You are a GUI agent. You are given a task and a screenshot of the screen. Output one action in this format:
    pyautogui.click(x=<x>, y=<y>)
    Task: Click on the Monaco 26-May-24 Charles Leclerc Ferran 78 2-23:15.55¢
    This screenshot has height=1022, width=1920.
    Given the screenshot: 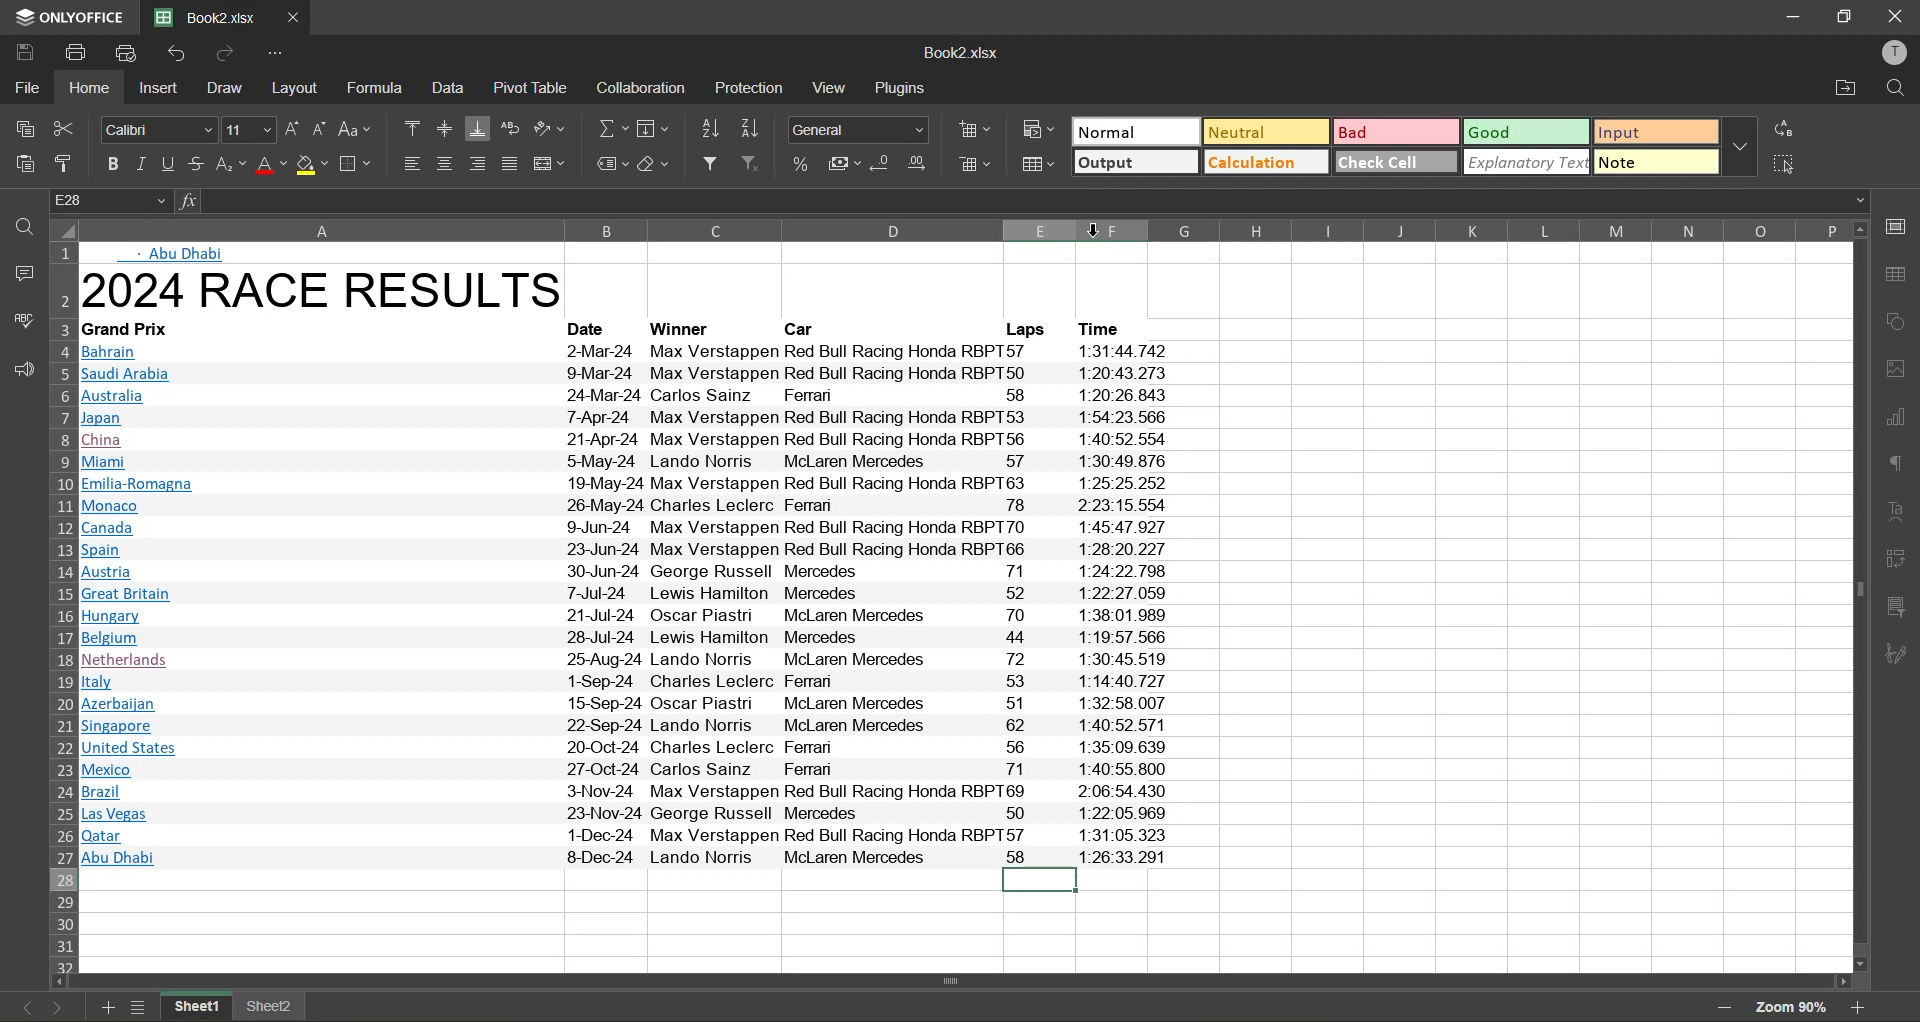 What is the action you would take?
    pyautogui.click(x=625, y=506)
    